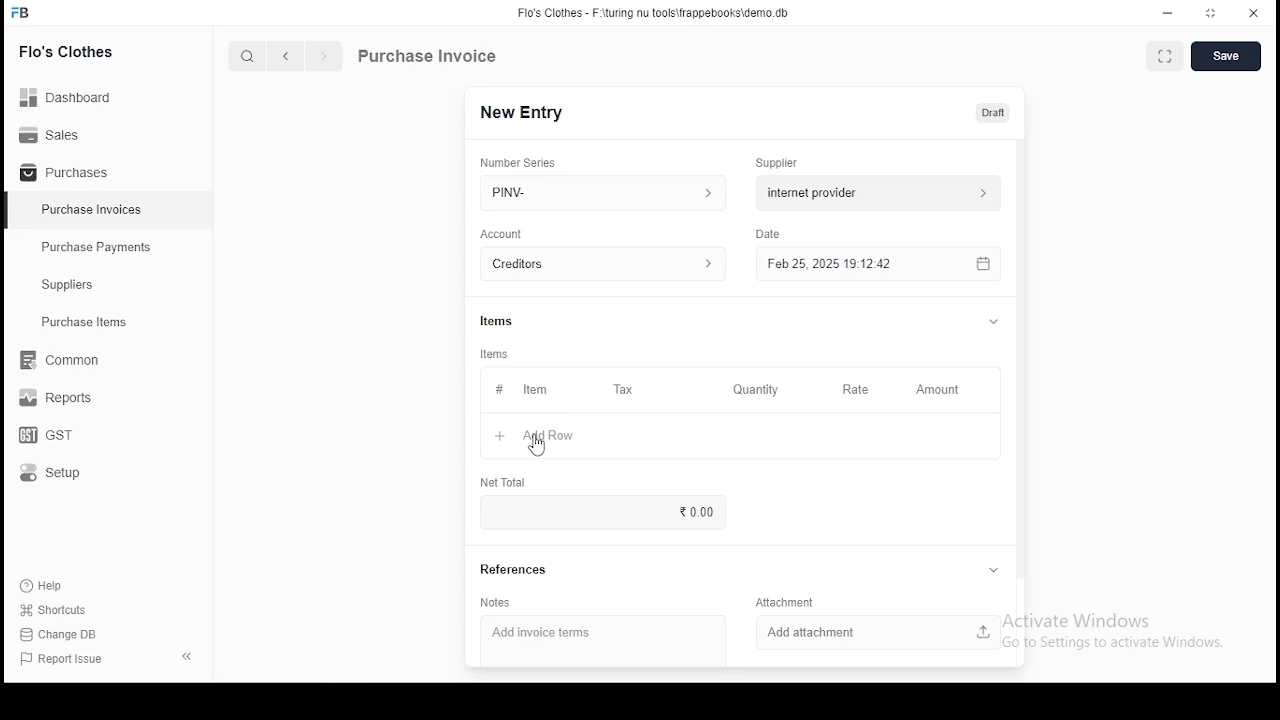 This screenshot has height=720, width=1280. What do you see at coordinates (534, 391) in the screenshot?
I see `item` at bounding box center [534, 391].